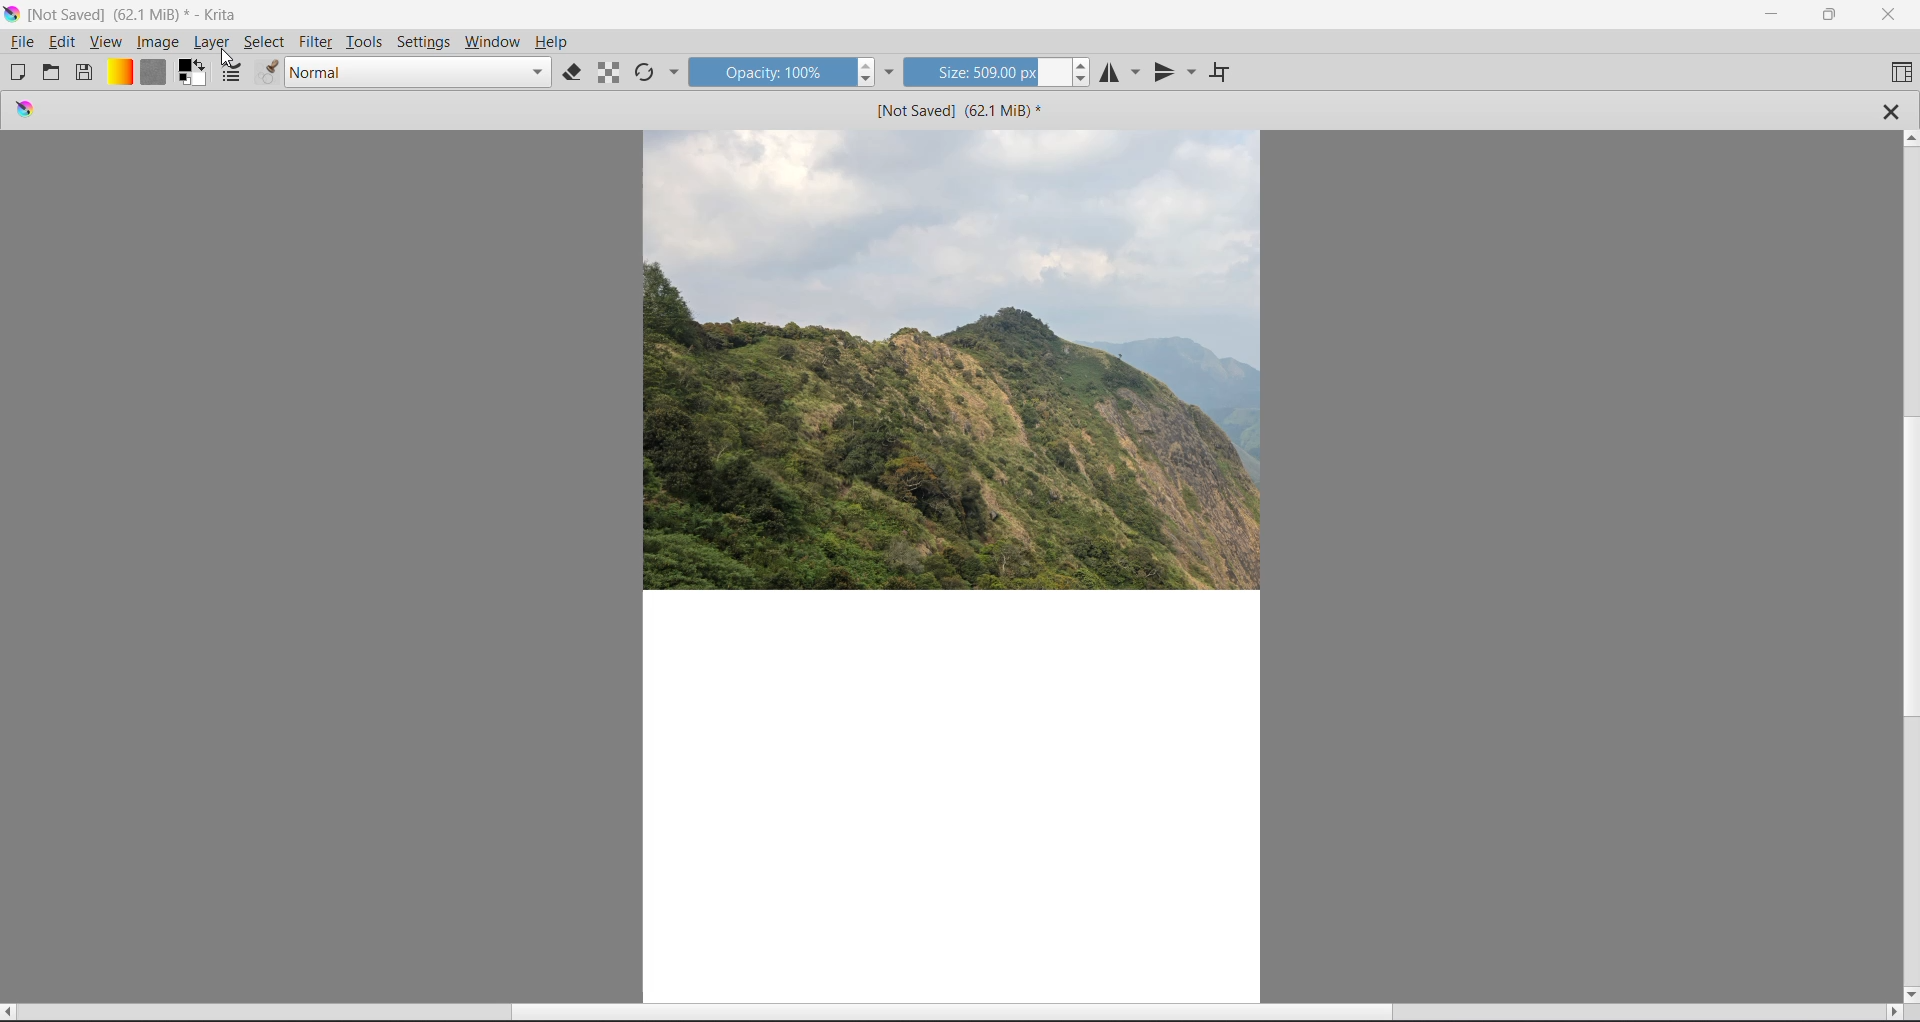  What do you see at coordinates (153, 72) in the screenshot?
I see `Fill Patterns` at bounding box center [153, 72].